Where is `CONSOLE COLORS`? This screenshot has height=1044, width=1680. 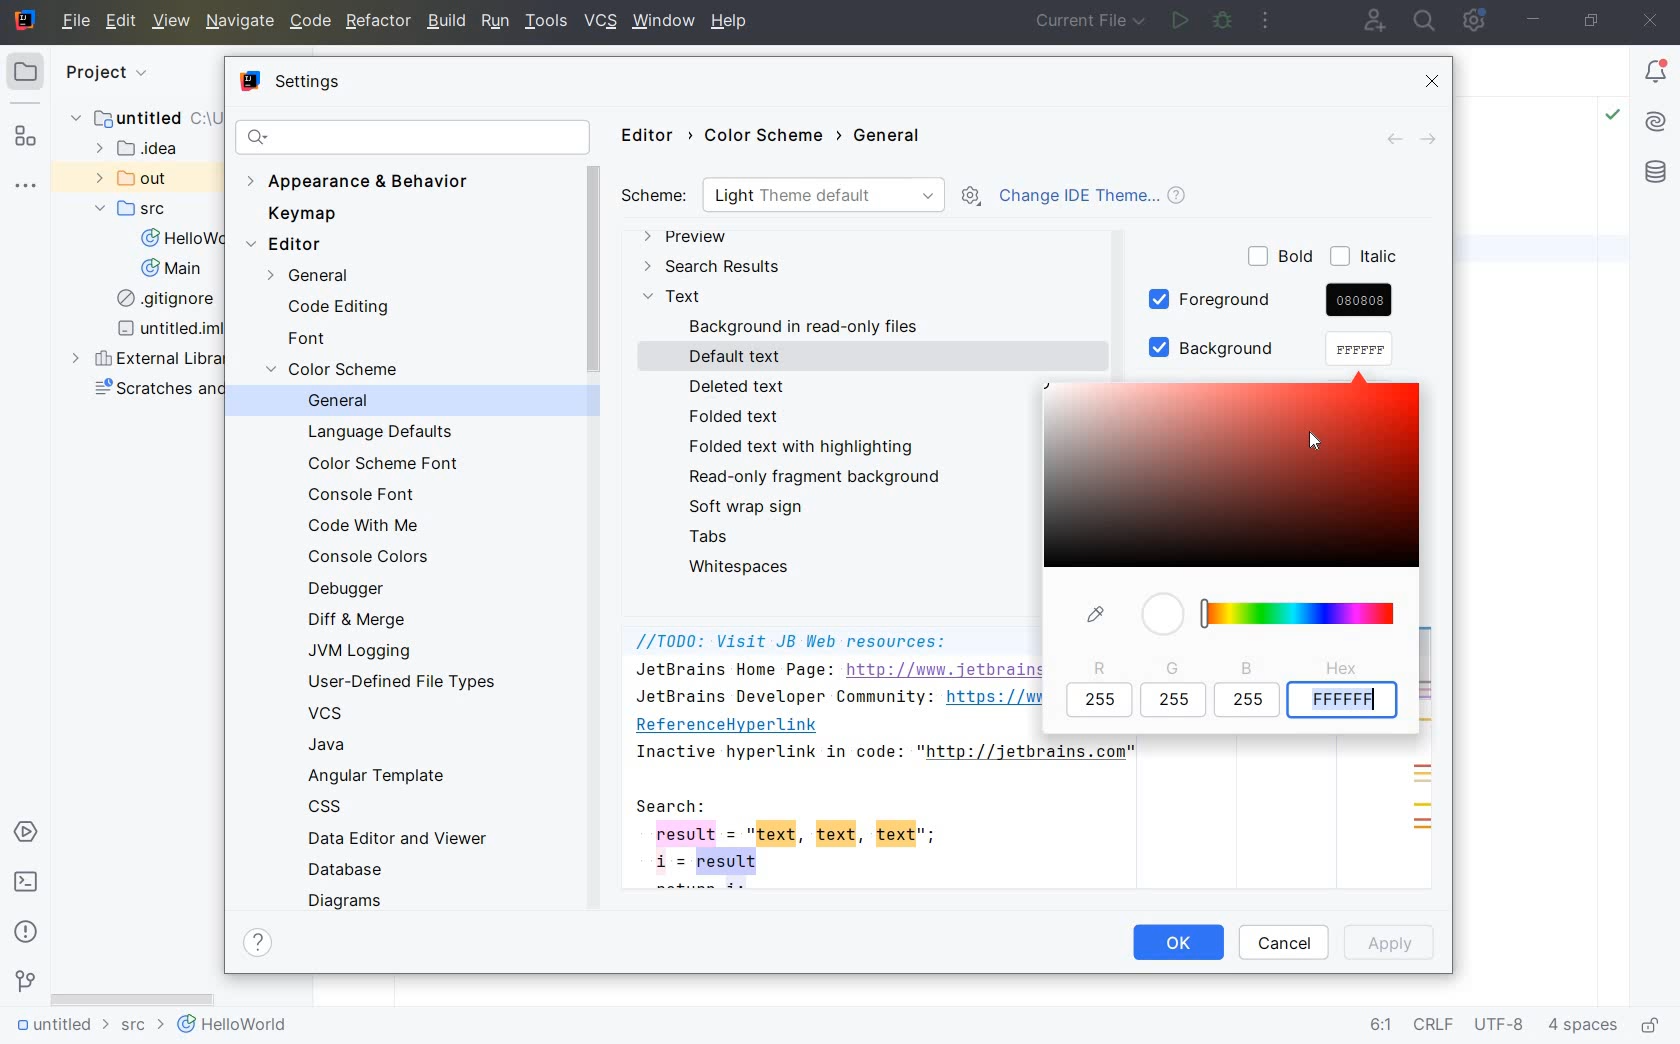
CONSOLE COLORS is located at coordinates (373, 558).